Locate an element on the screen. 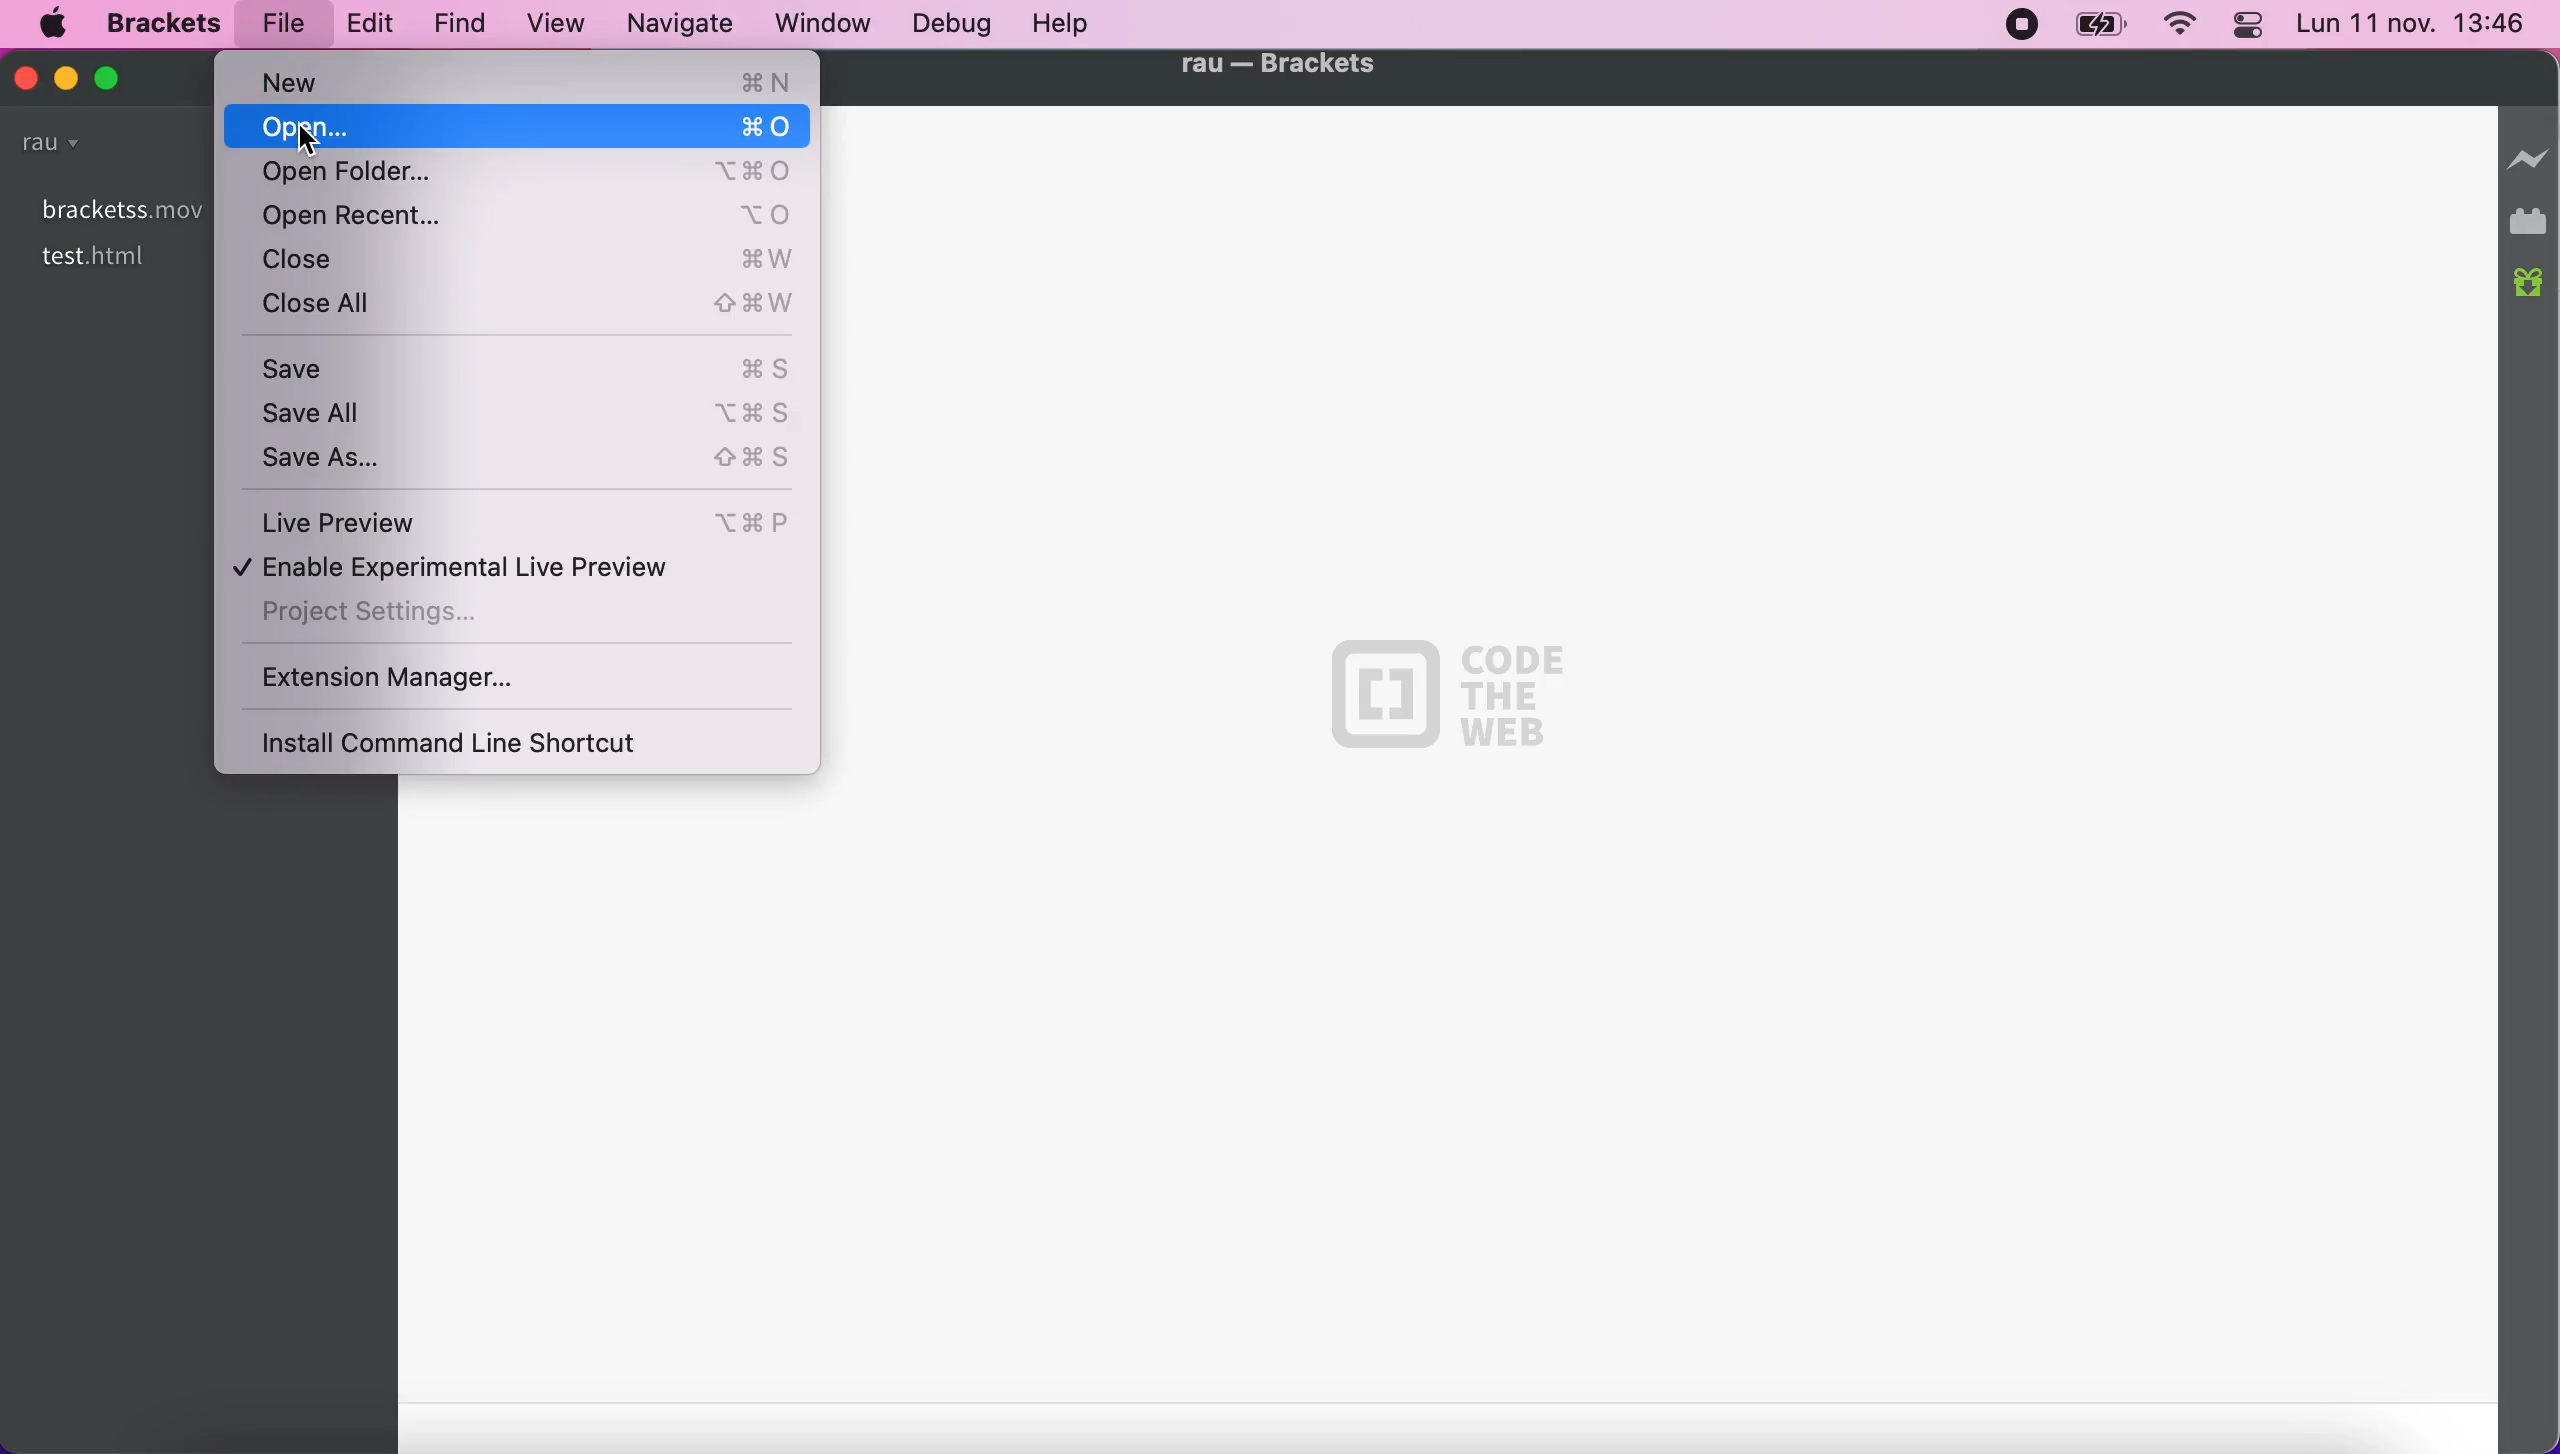  bracketss.mov is located at coordinates (115, 208).